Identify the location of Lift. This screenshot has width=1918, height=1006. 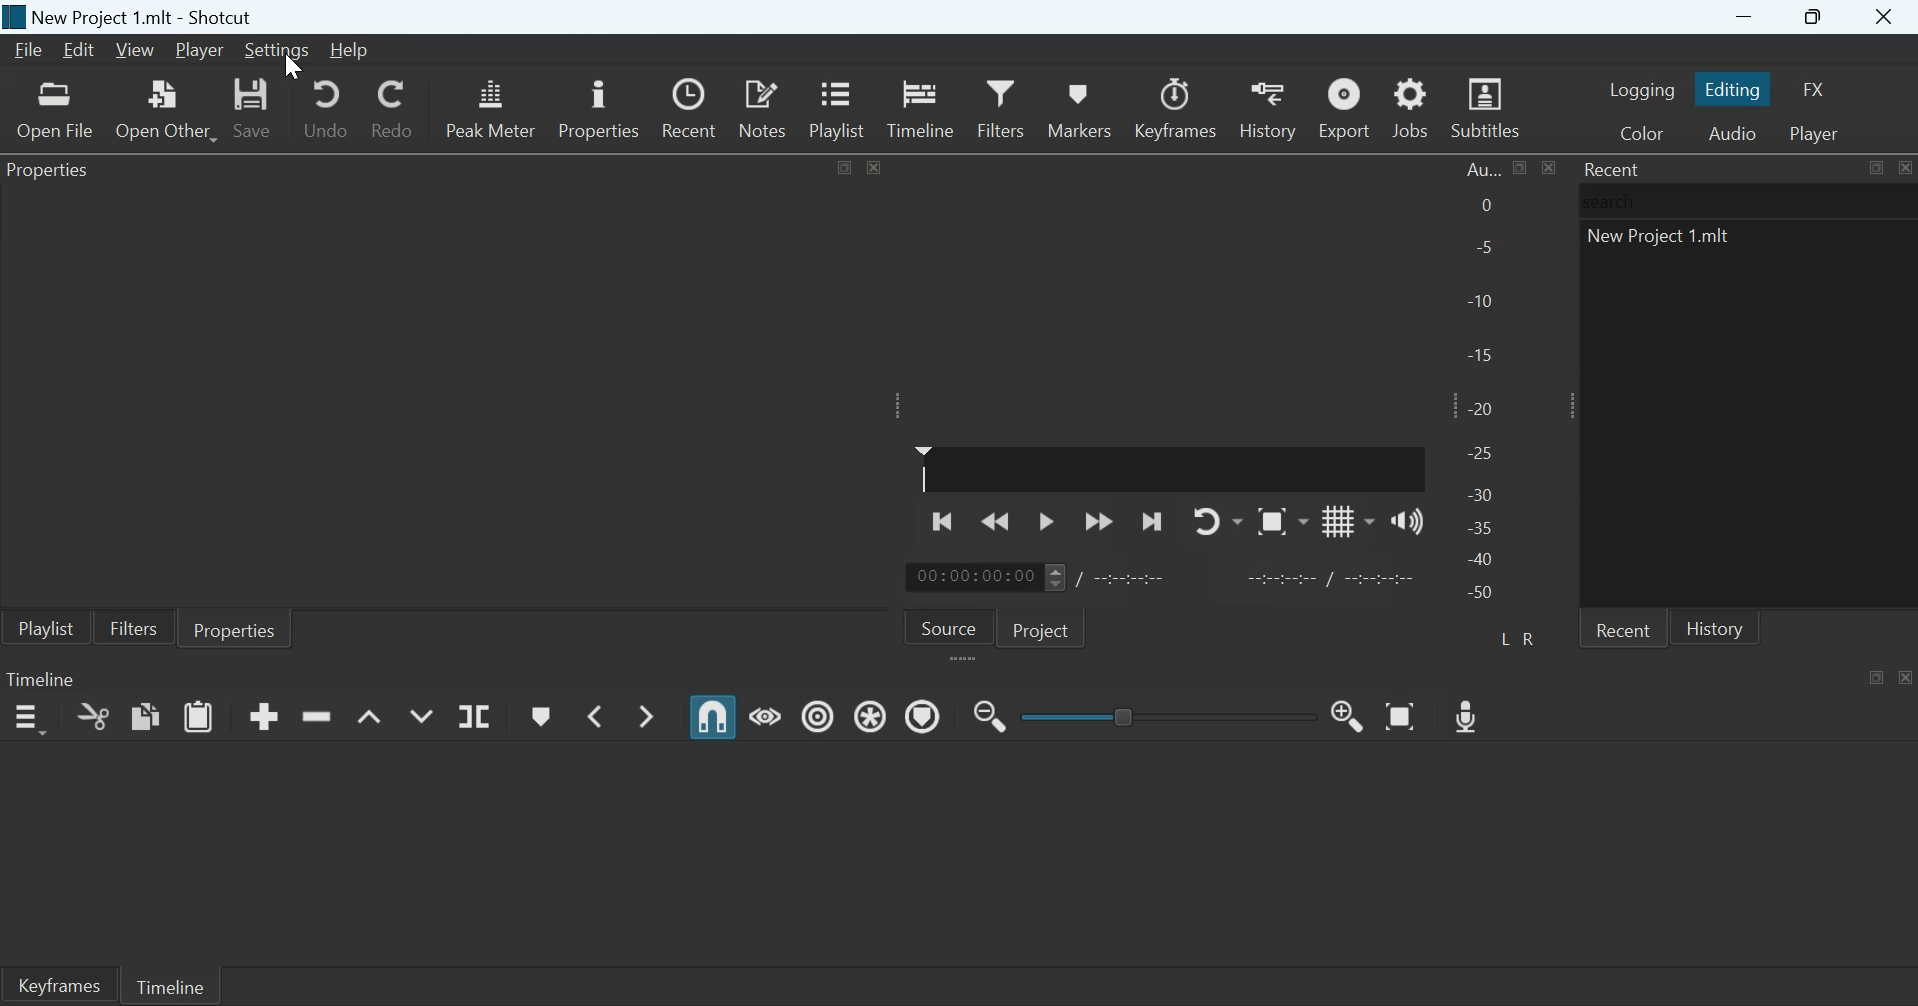
(370, 718).